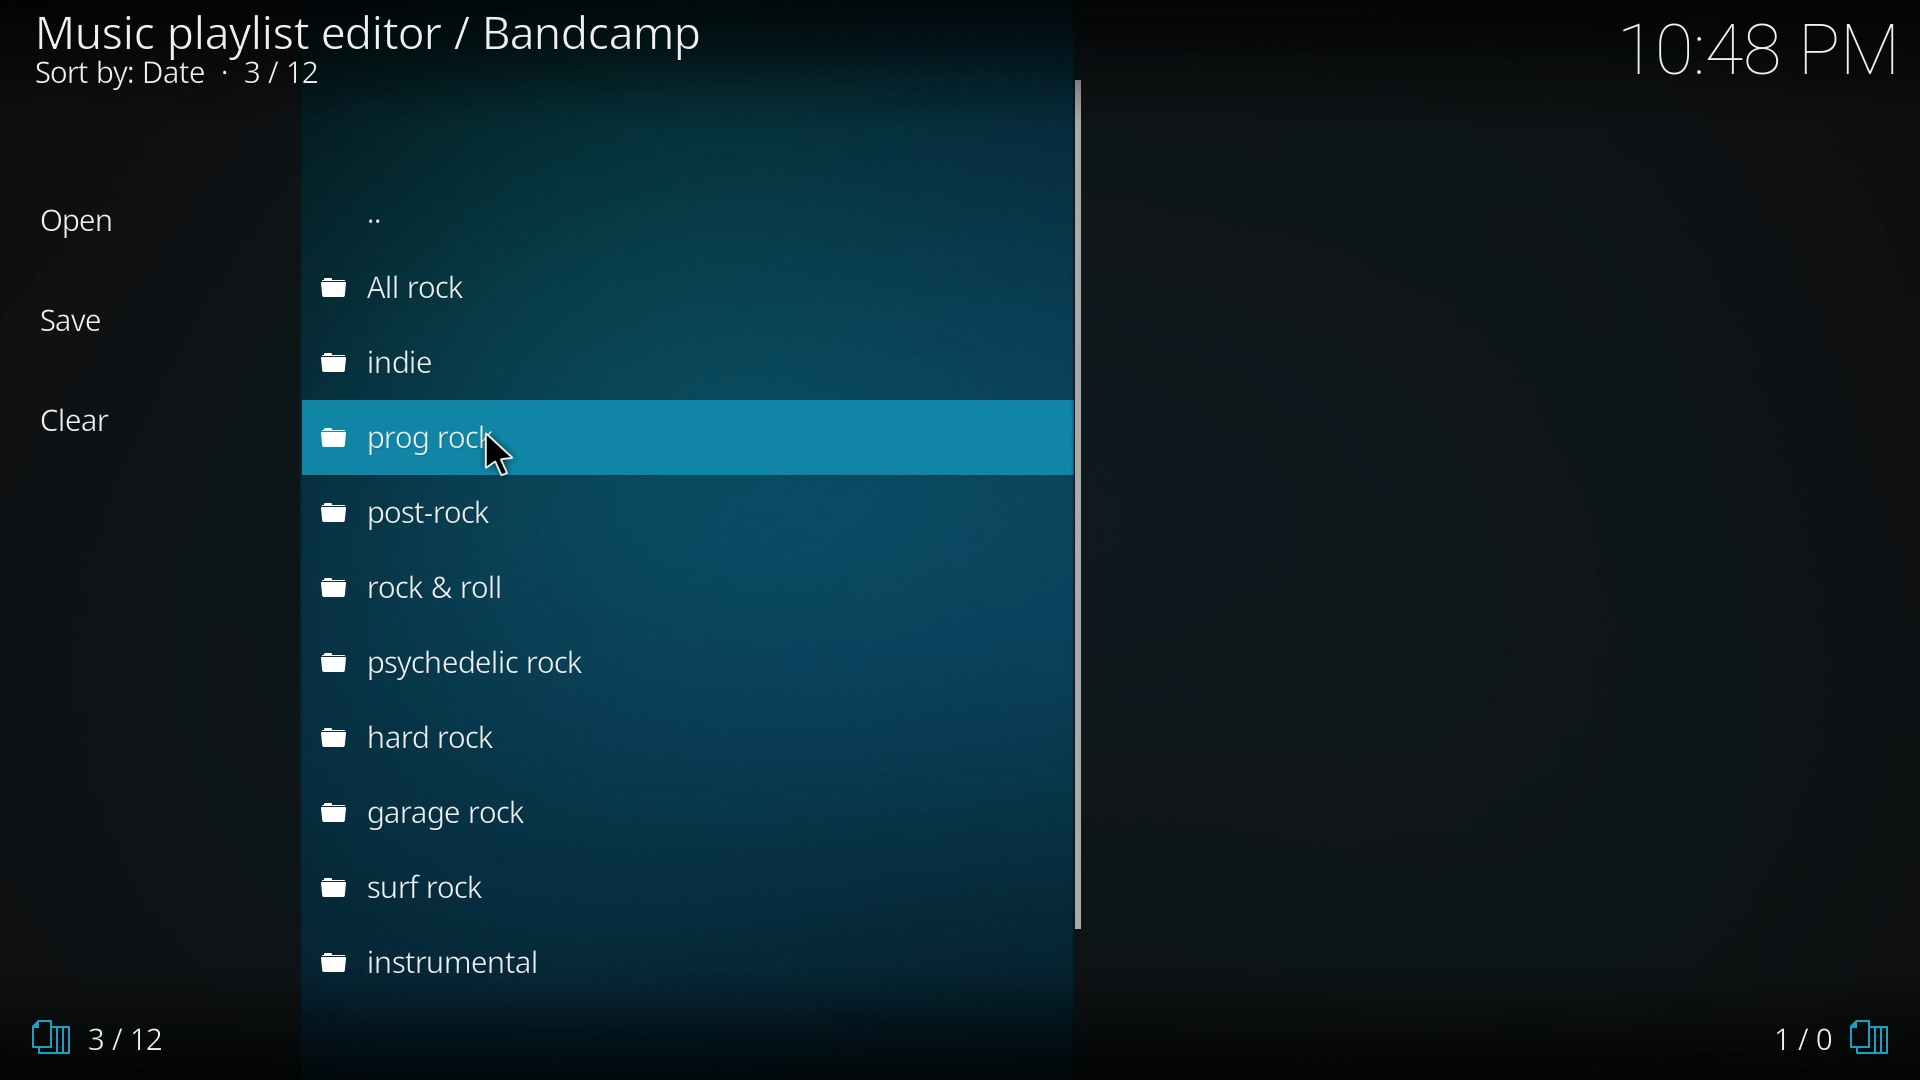 The height and width of the screenshot is (1080, 1920). What do you see at coordinates (448, 964) in the screenshot?
I see `instrumental` at bounding box center [448, 964].